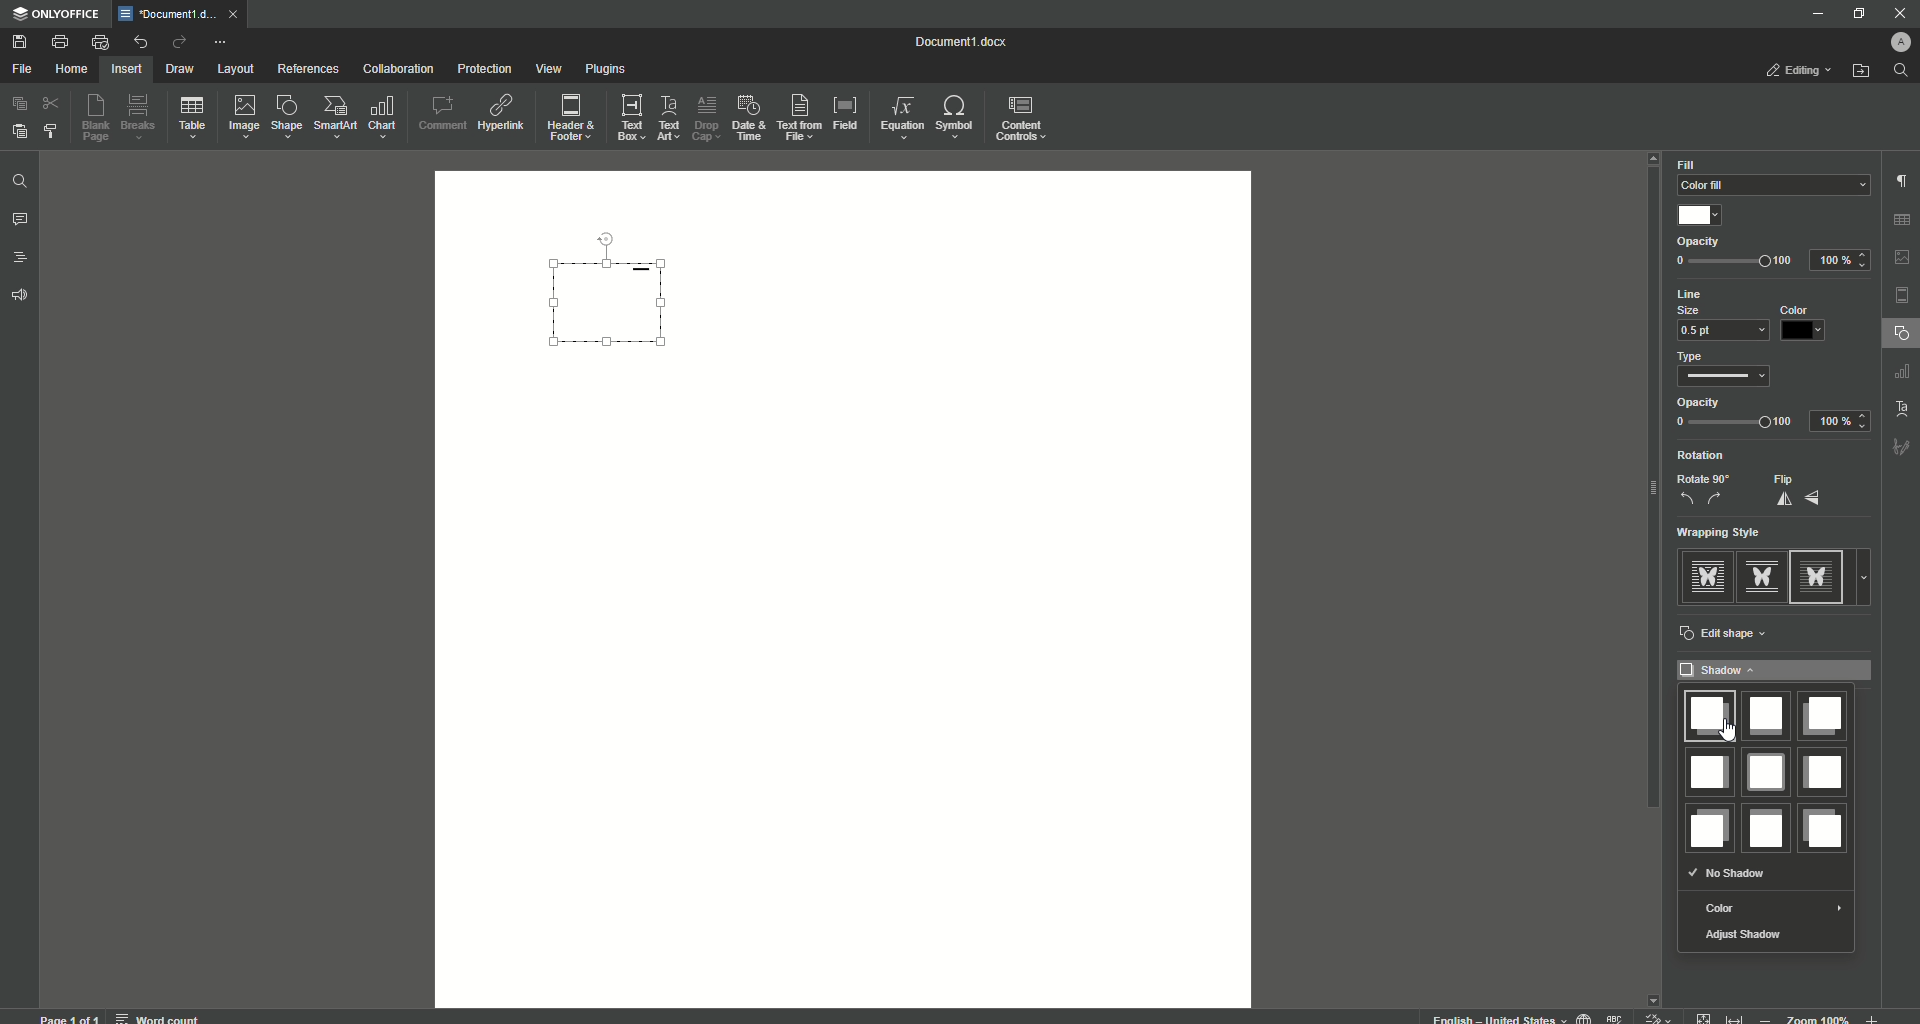 The height and width of the screenshot is (1024, 1920). I want to click on text language, so click(1490, 1017).